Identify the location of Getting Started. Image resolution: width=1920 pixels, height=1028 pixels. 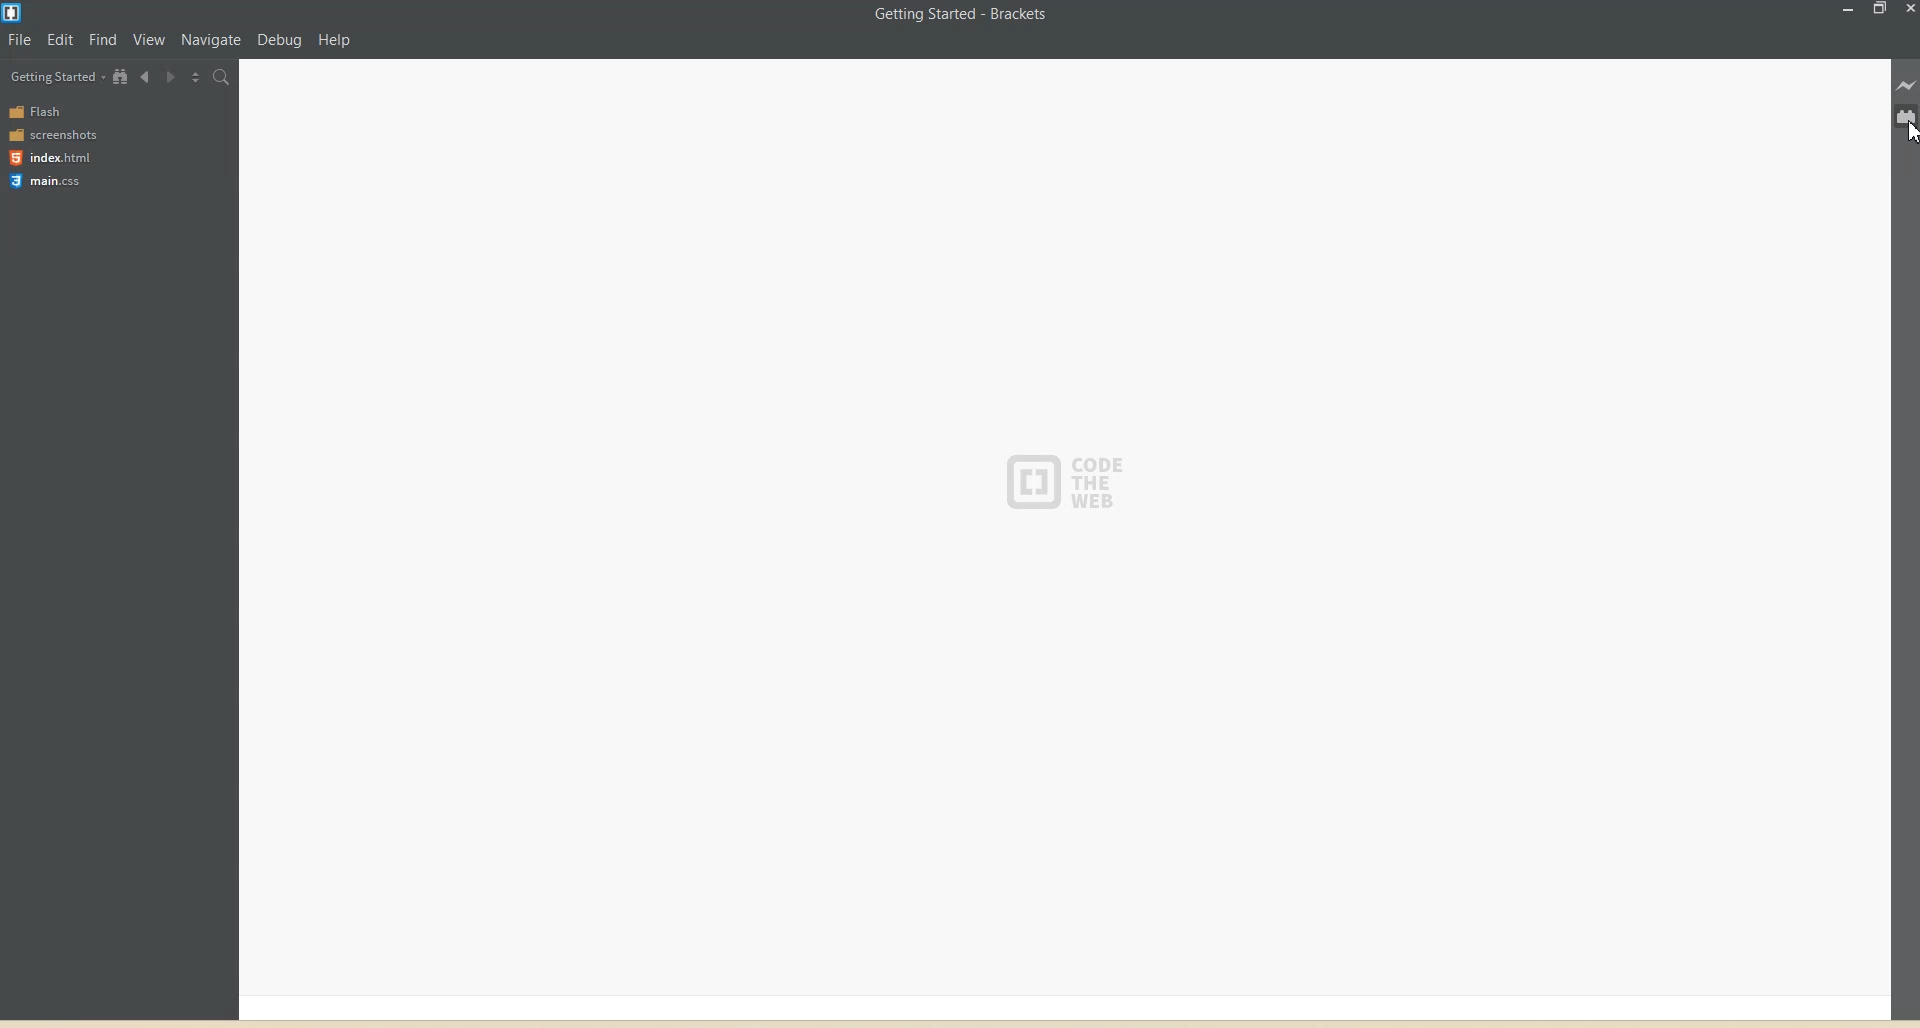
(57, 77).